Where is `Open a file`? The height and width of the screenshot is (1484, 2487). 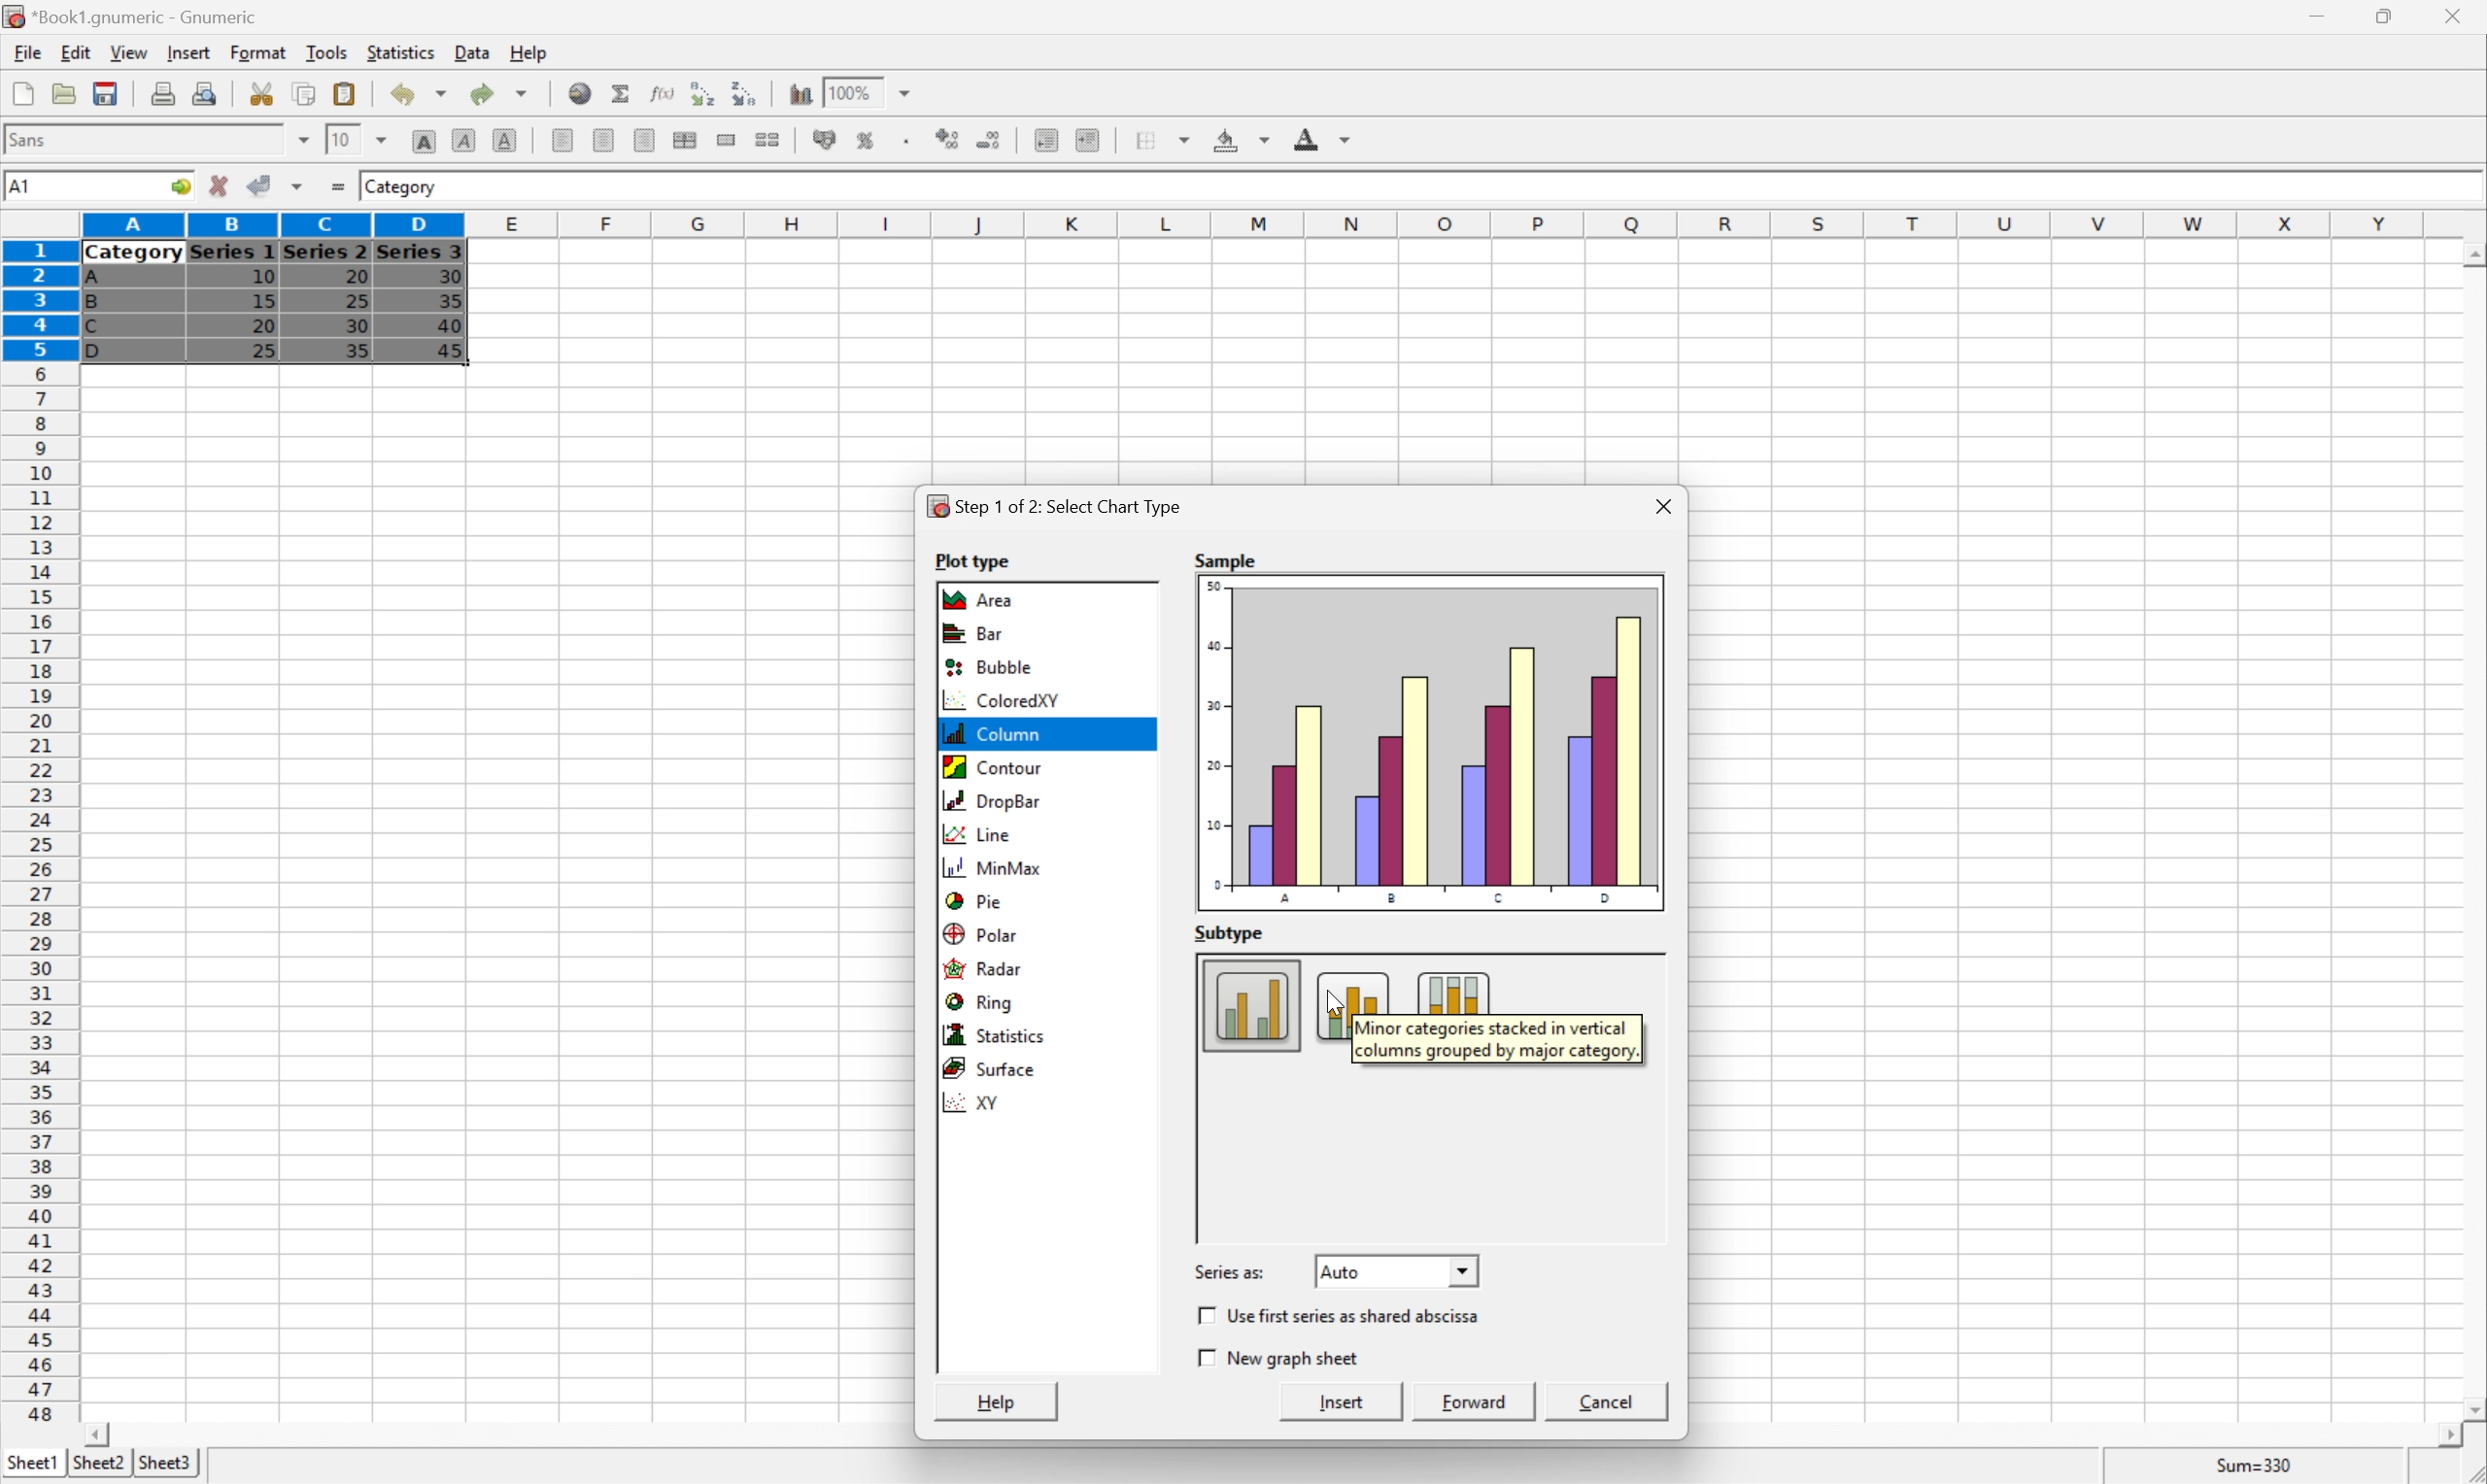 Open a file is located at coordinates (62, 93).